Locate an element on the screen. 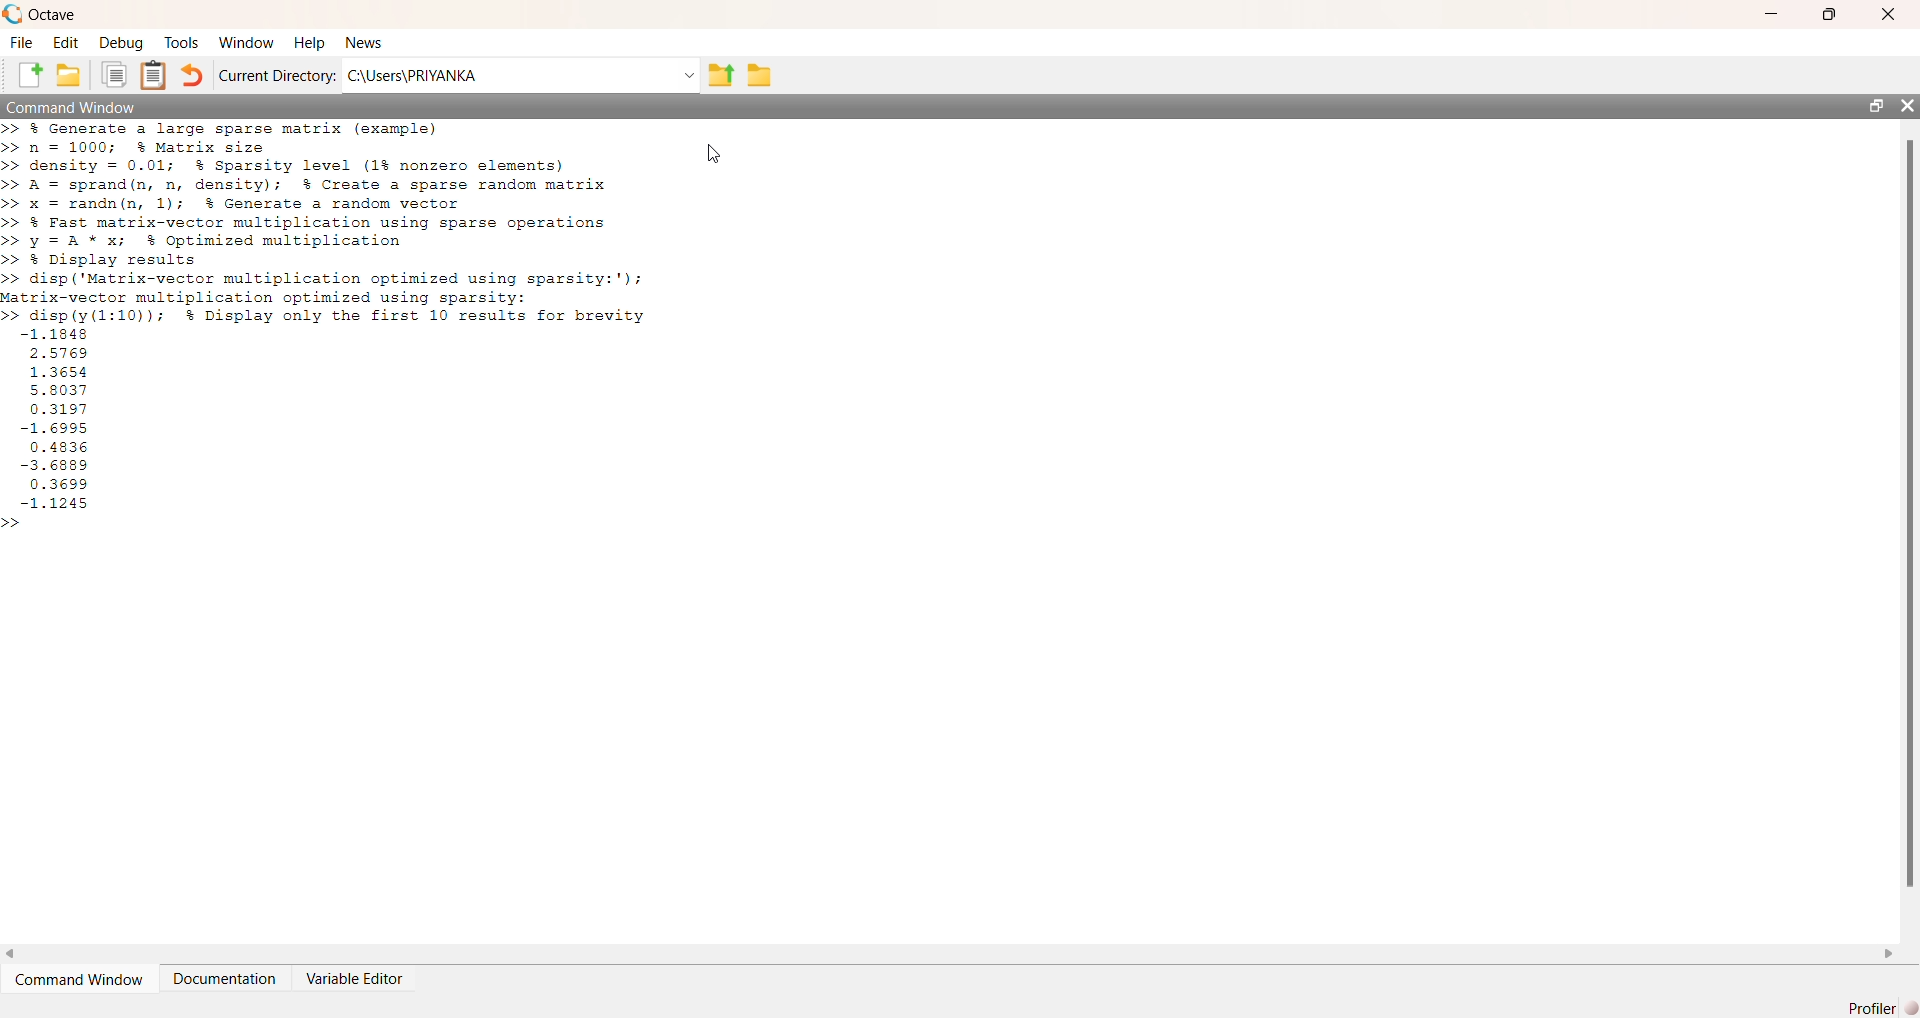 This screenshot has height=1018, width=1920. help is located at coordinates (309, 42).